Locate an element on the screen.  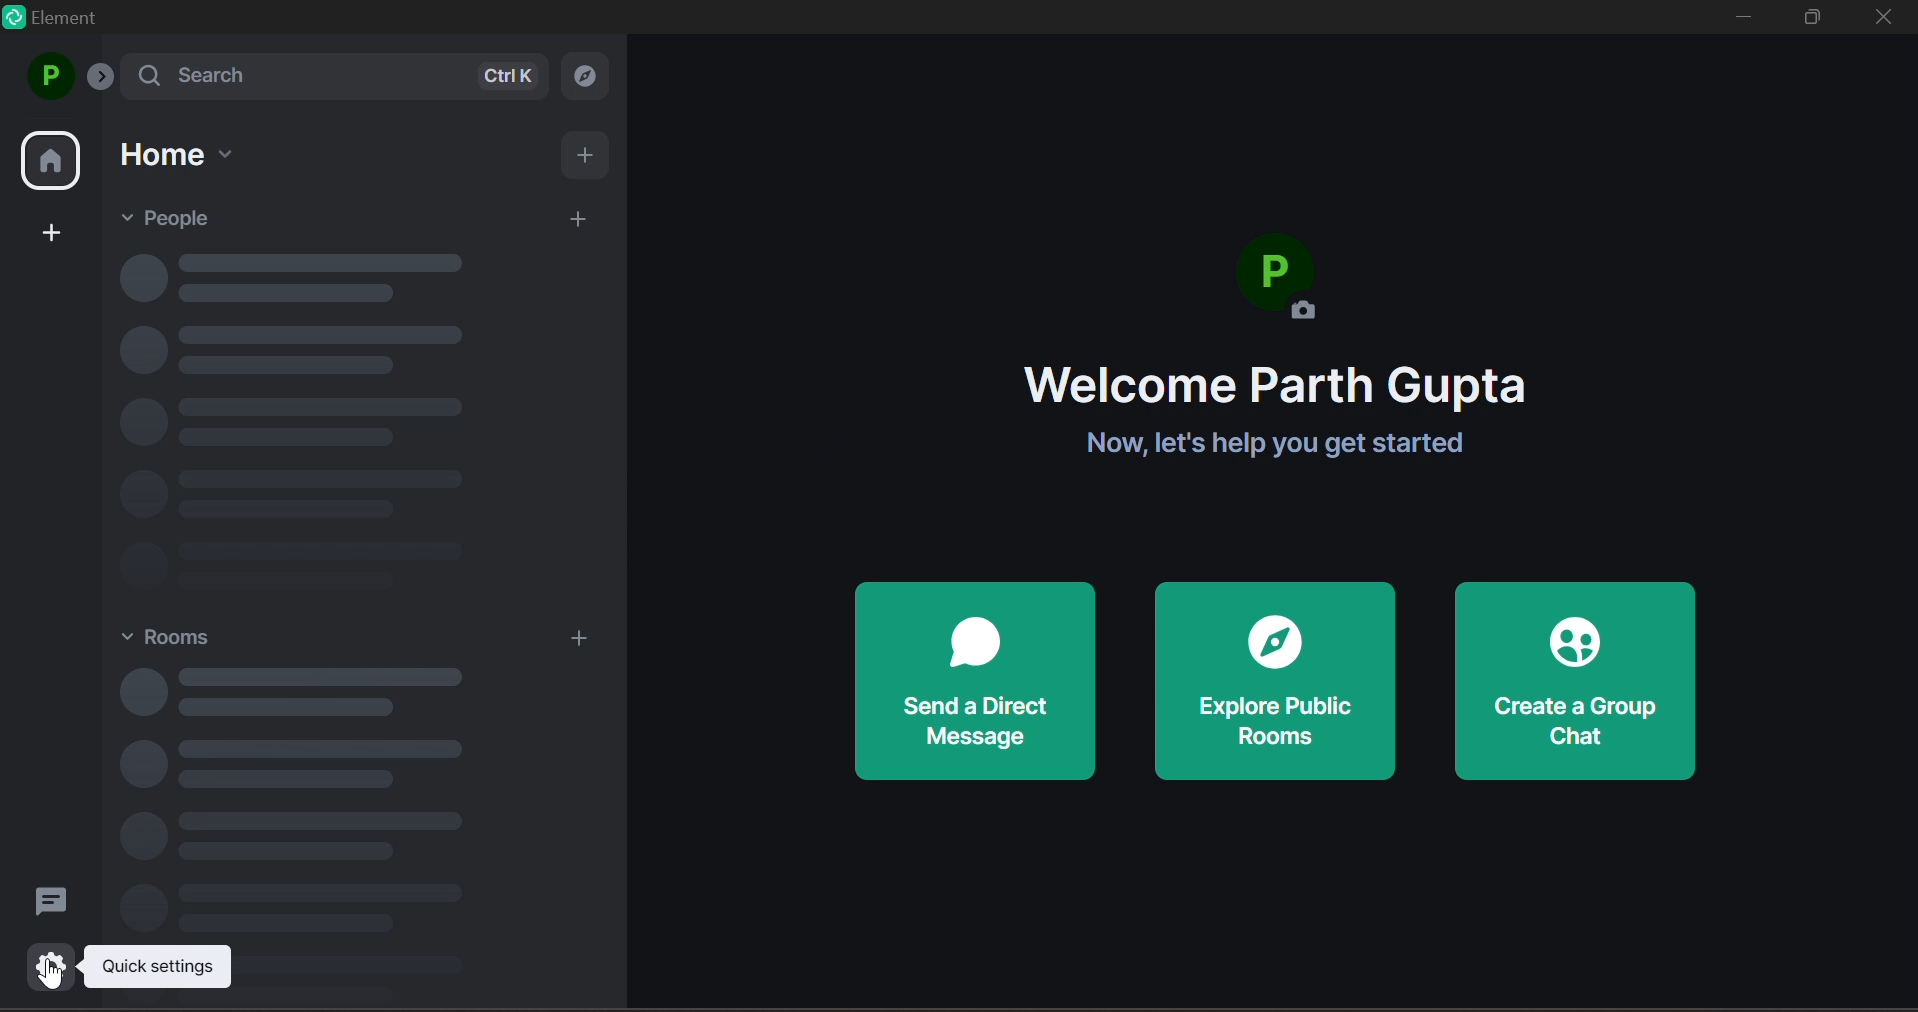
home is located at coordinates (178, 155).